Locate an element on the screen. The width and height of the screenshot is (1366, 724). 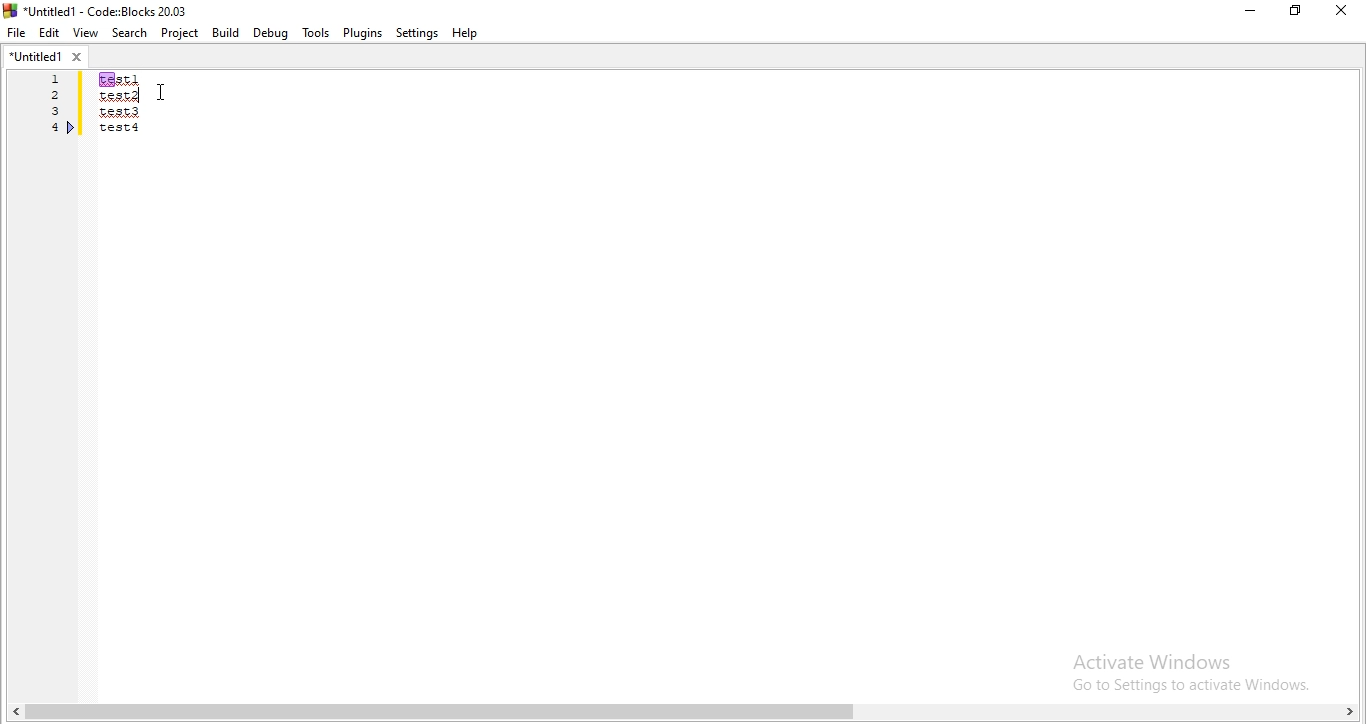
1,2,3,4,5 is located at coordinates (49, 118).